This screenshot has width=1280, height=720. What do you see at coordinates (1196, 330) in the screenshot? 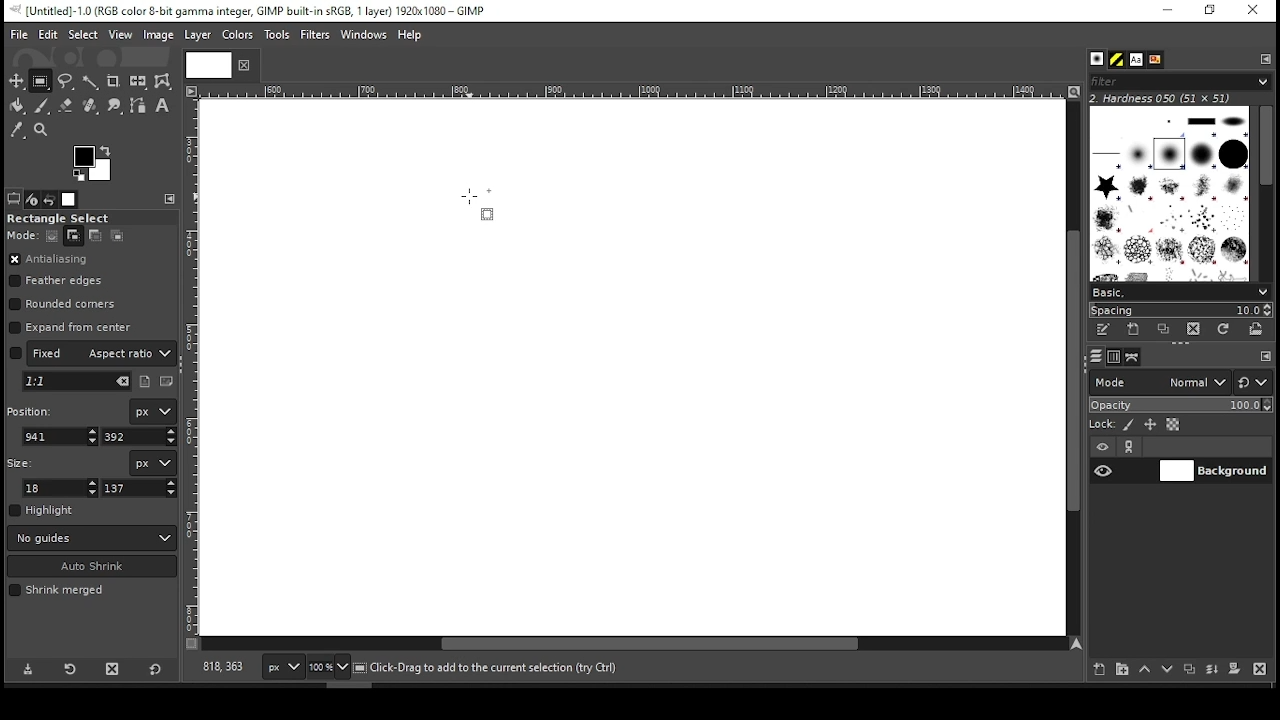
I see `delete brush` at bounding box center [1196, 330].